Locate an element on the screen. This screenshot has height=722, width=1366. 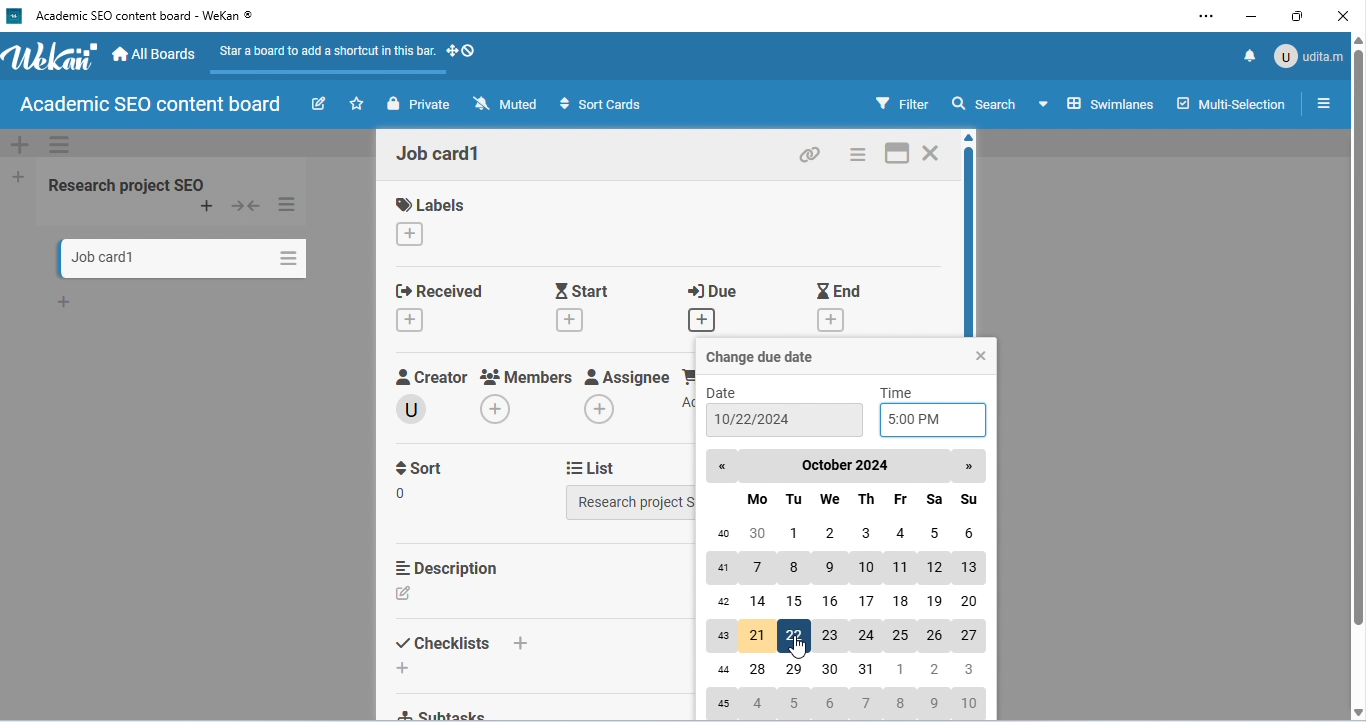
card name: Job card1 is located at coordinates (103, 258).